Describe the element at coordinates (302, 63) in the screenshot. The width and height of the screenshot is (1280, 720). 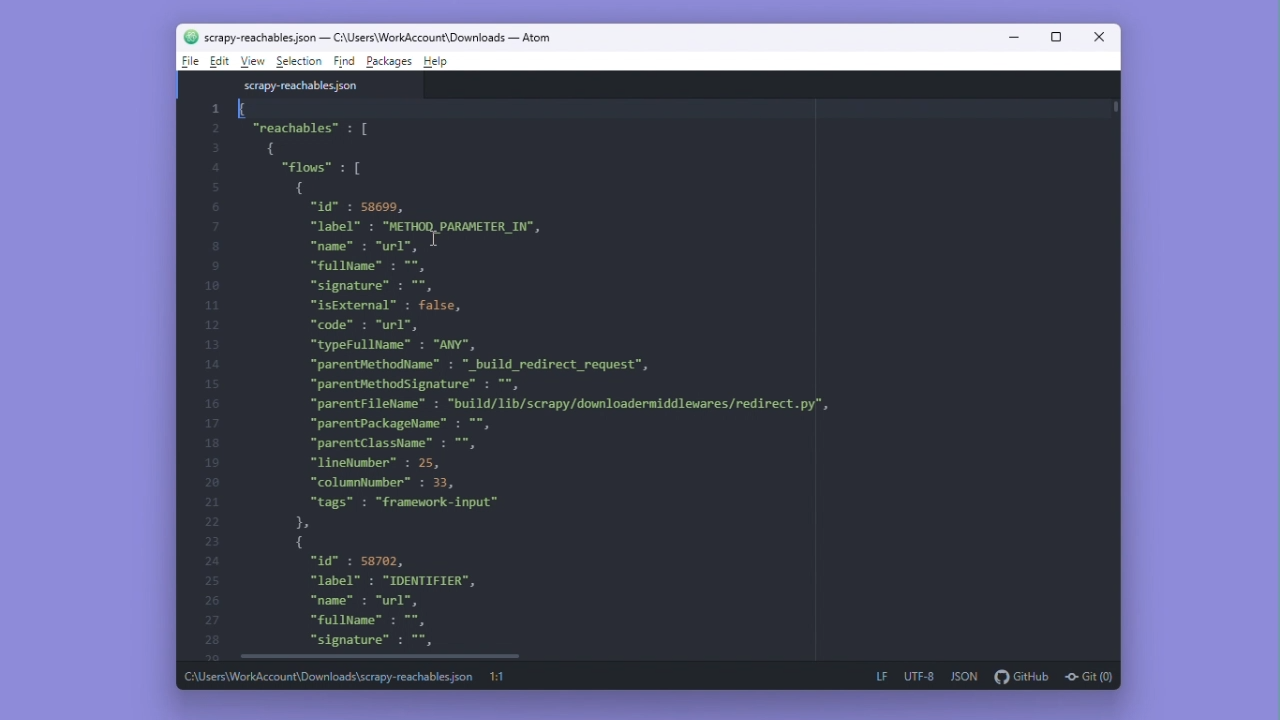
I see `Selection` at that location.